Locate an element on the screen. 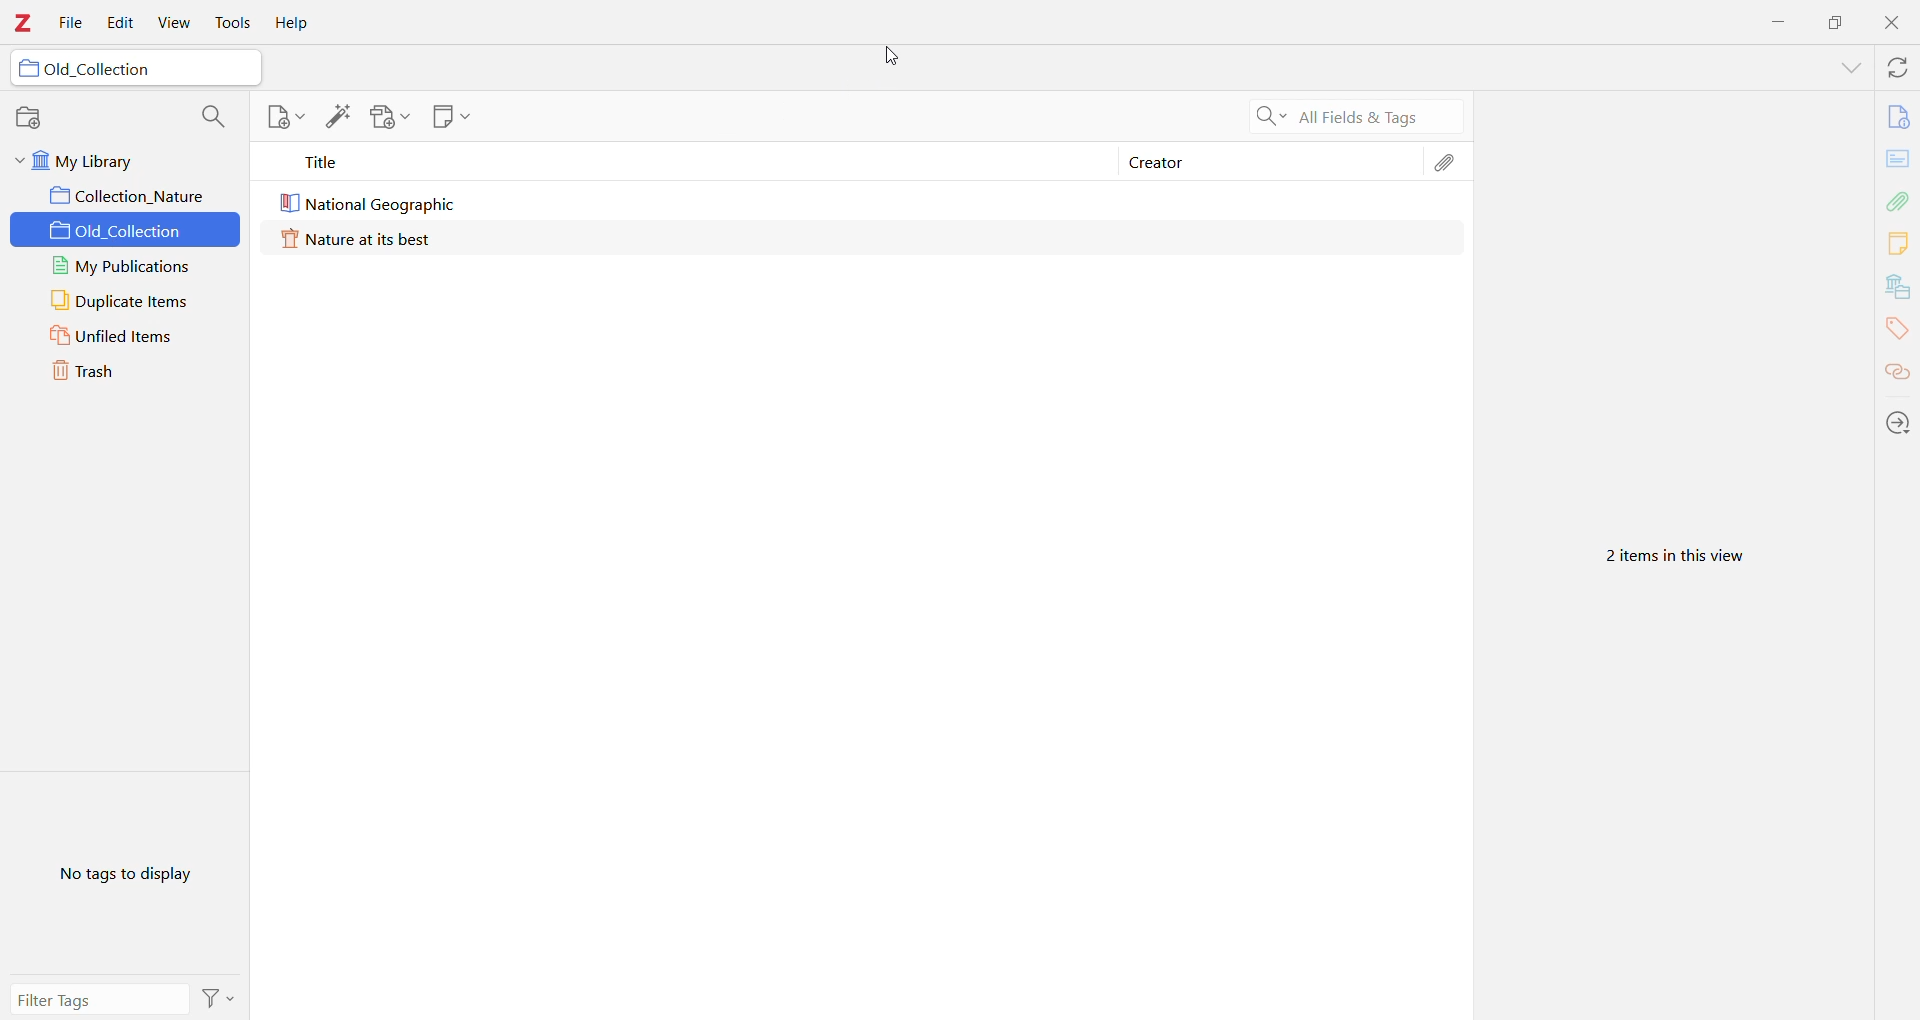 The width and height of the screenshot is (1920, 1020). View is located at coordinates (174, 24).